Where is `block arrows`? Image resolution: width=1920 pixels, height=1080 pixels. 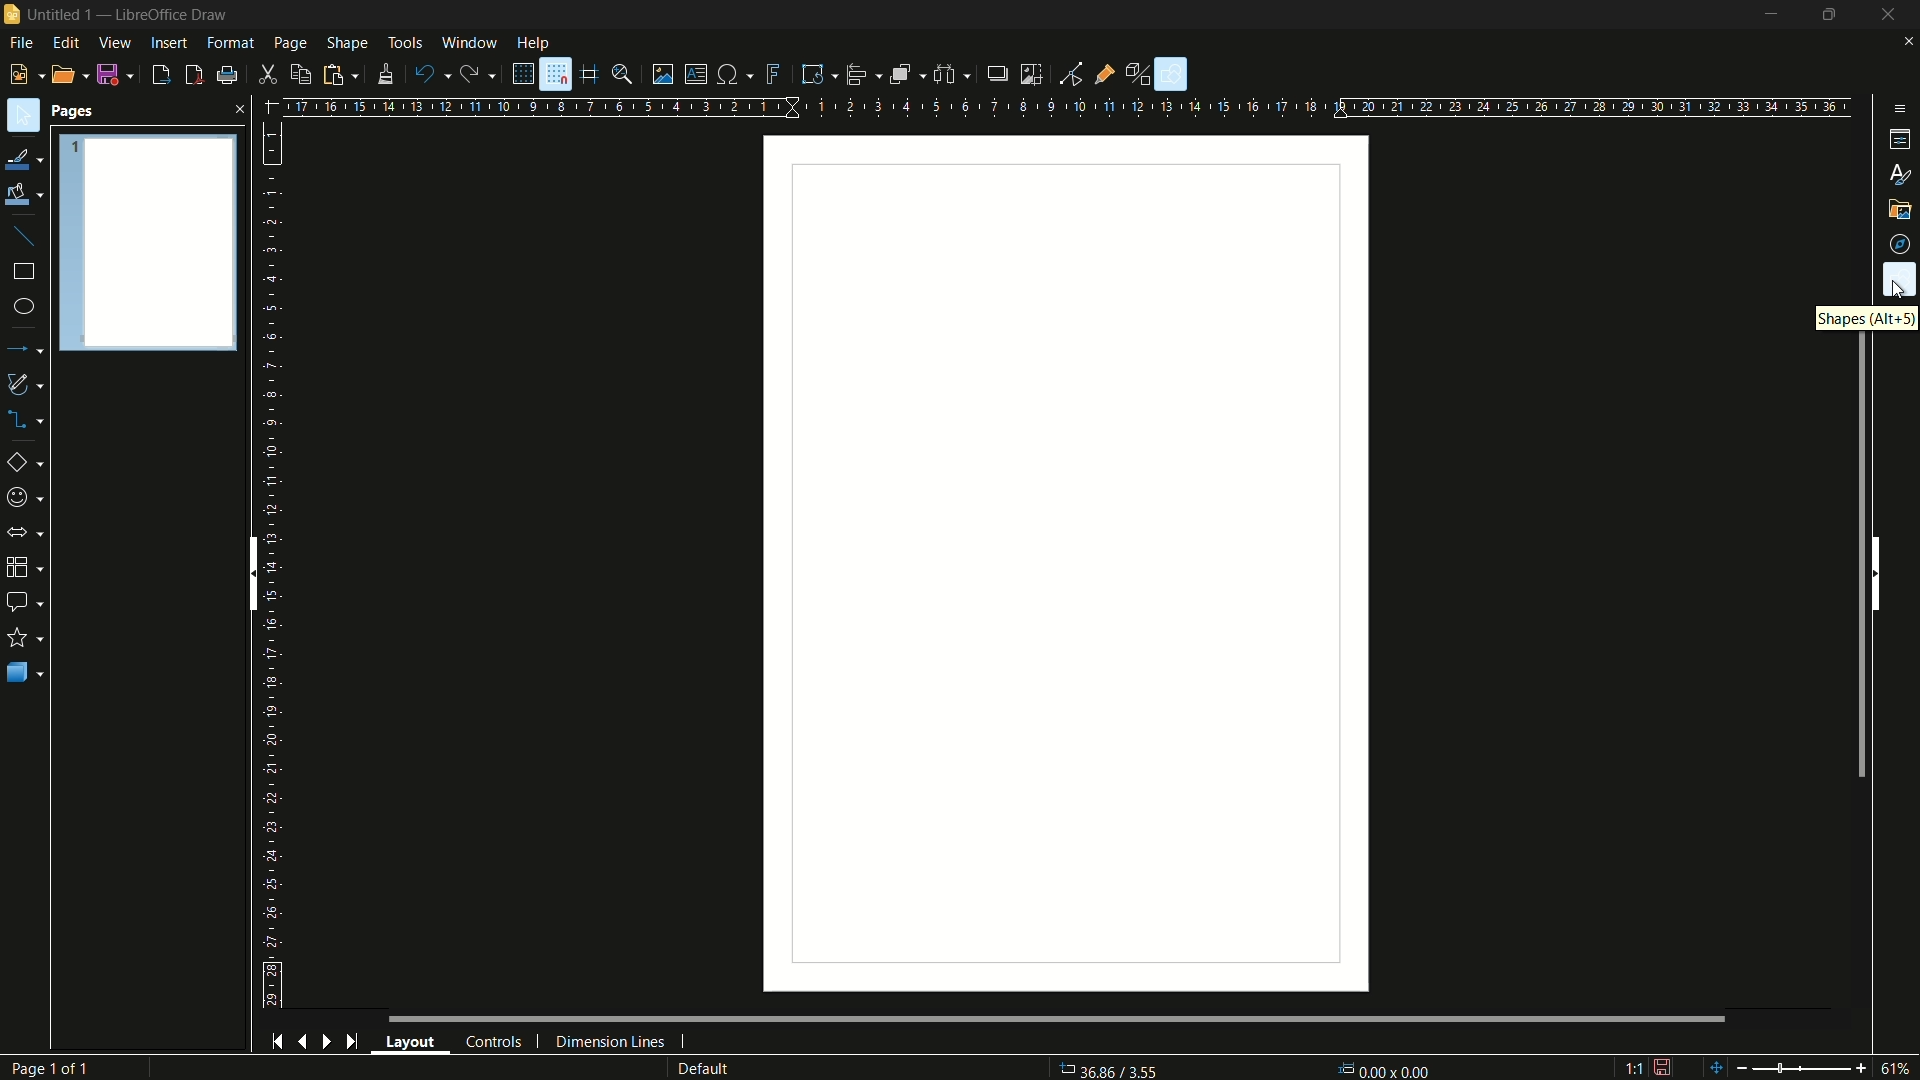
block arrows is located at coordinates (27, 532).